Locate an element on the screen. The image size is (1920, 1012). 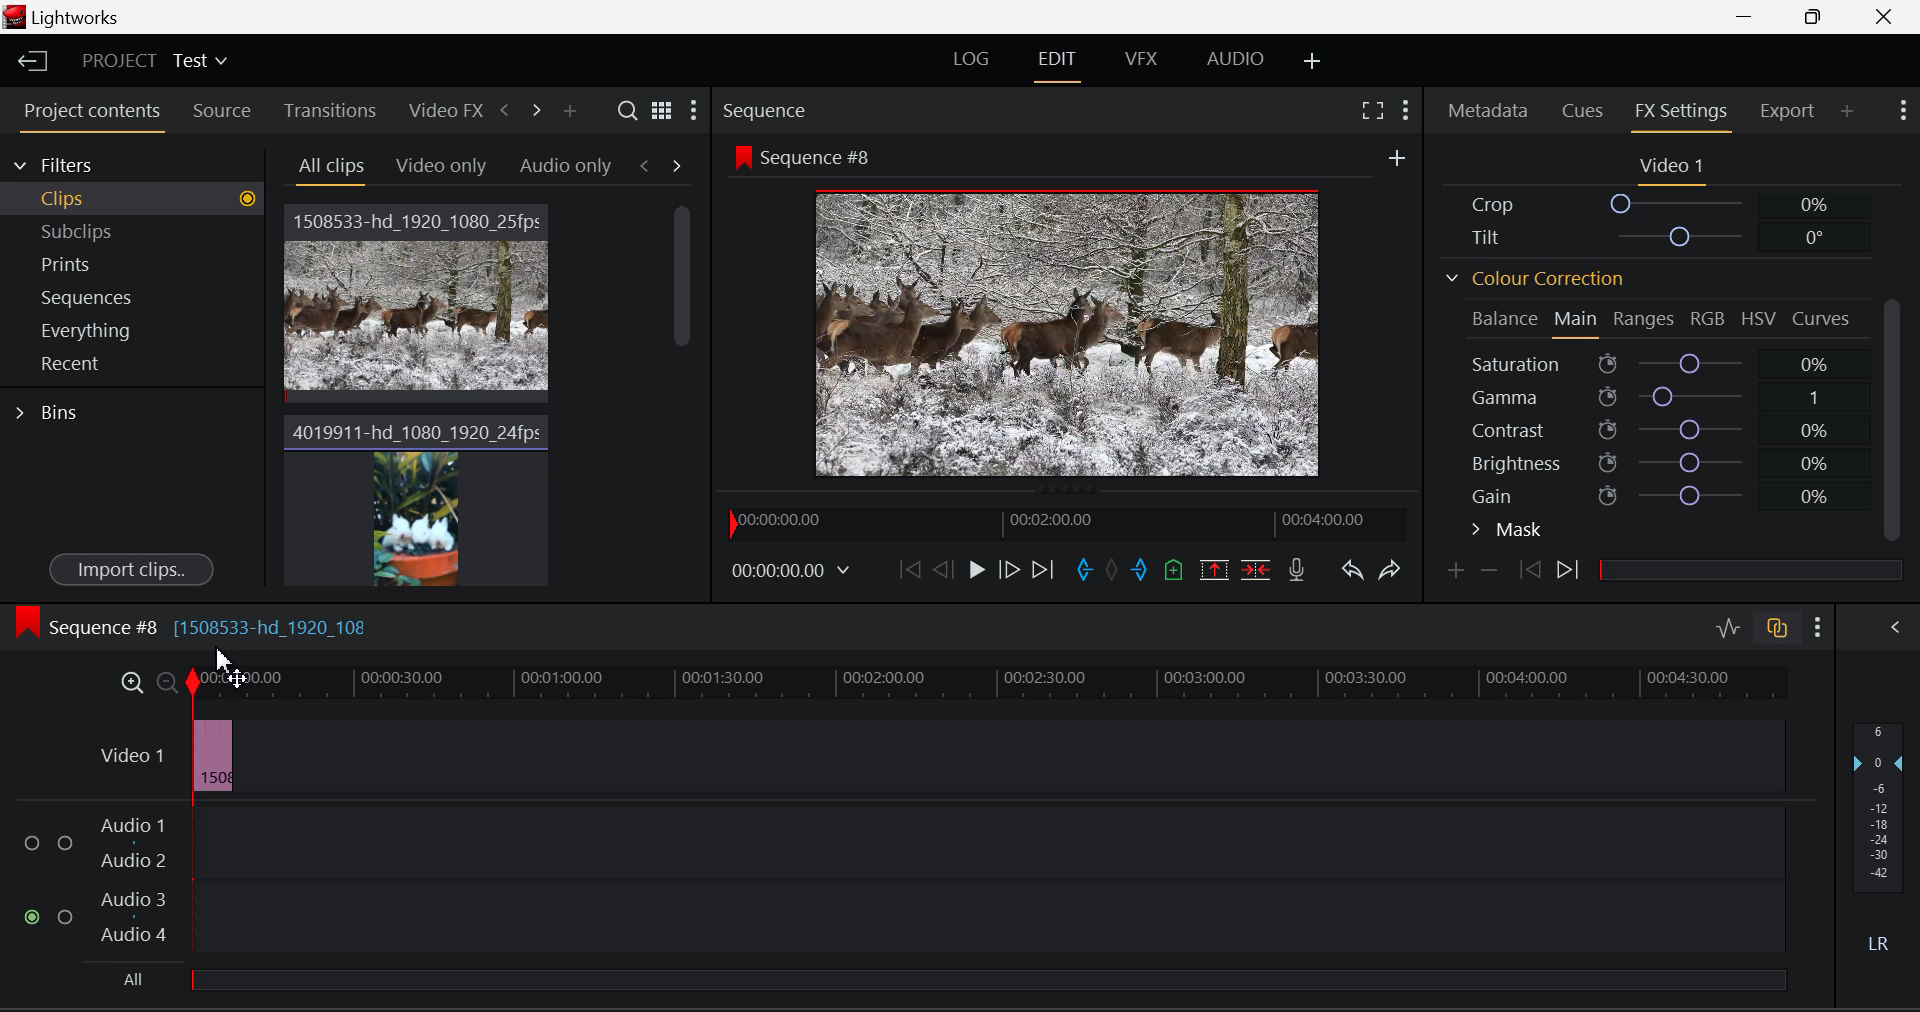
Add Keyframe is located at coordinates (1457, 572).